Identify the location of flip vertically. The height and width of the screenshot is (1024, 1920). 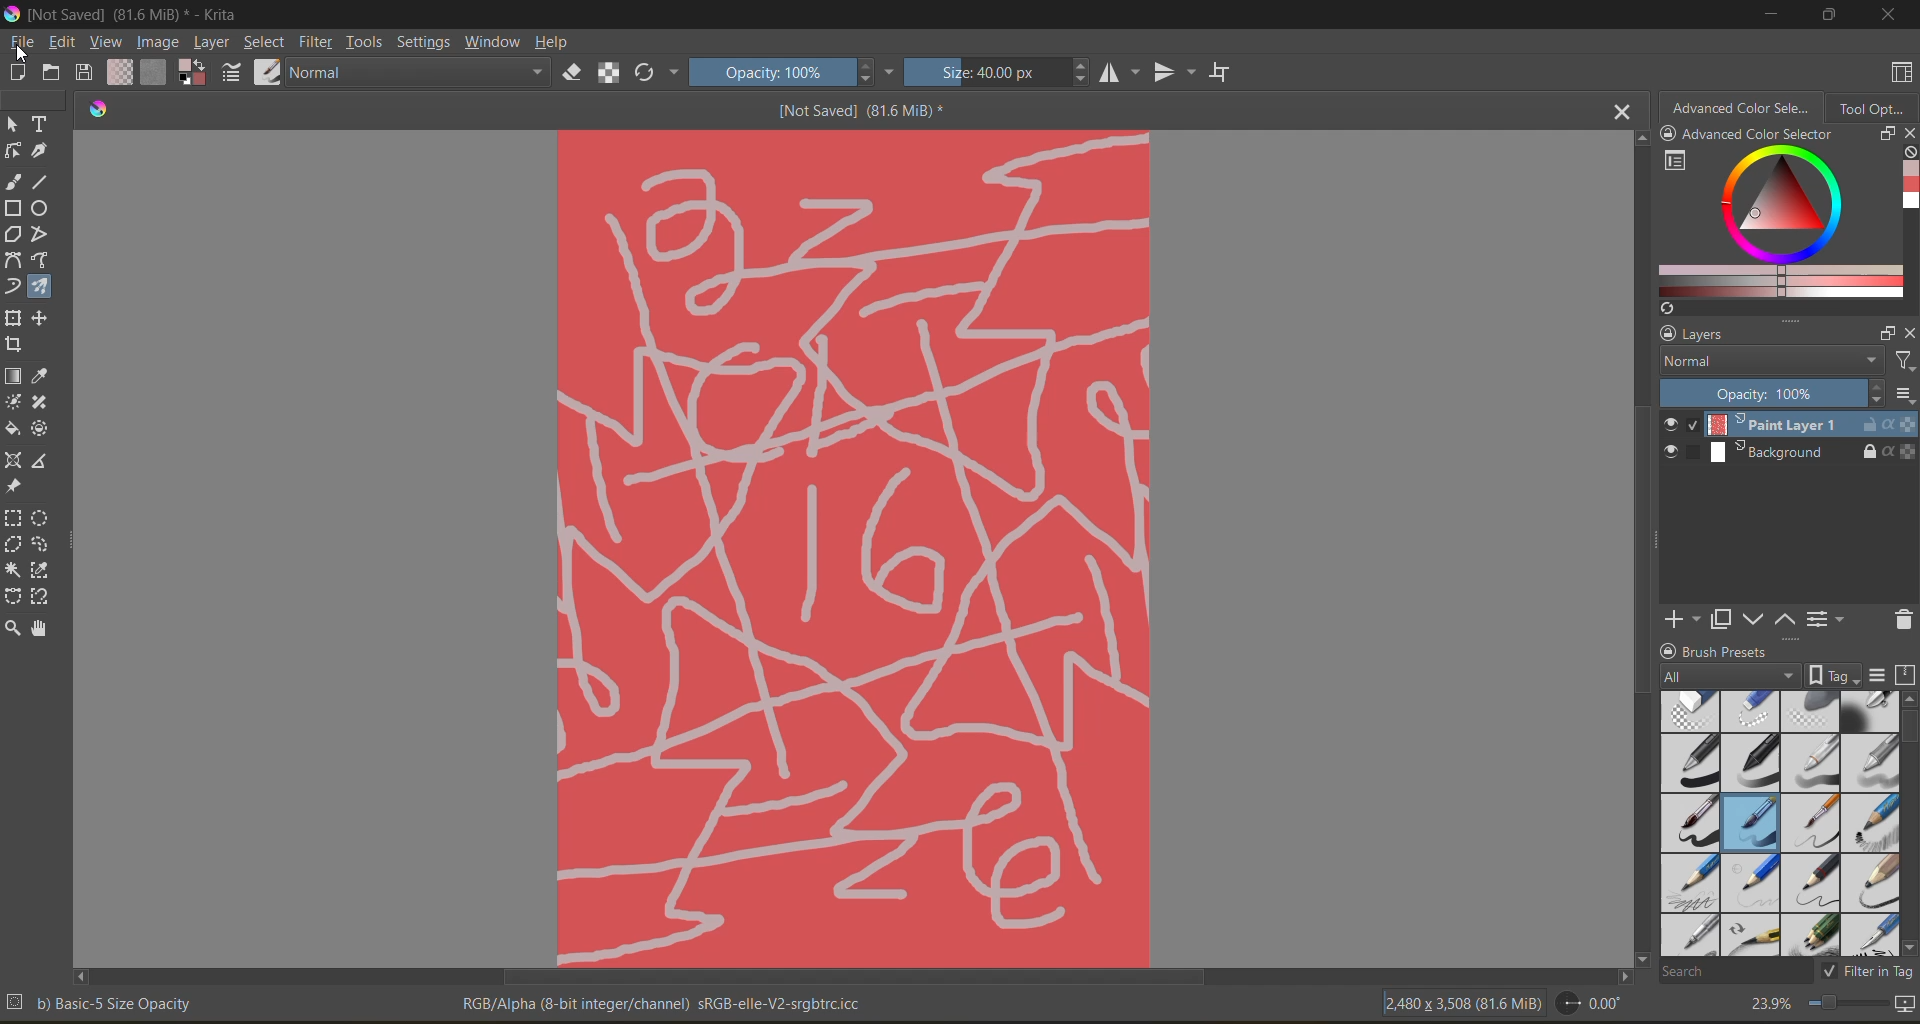
(1171, 74).